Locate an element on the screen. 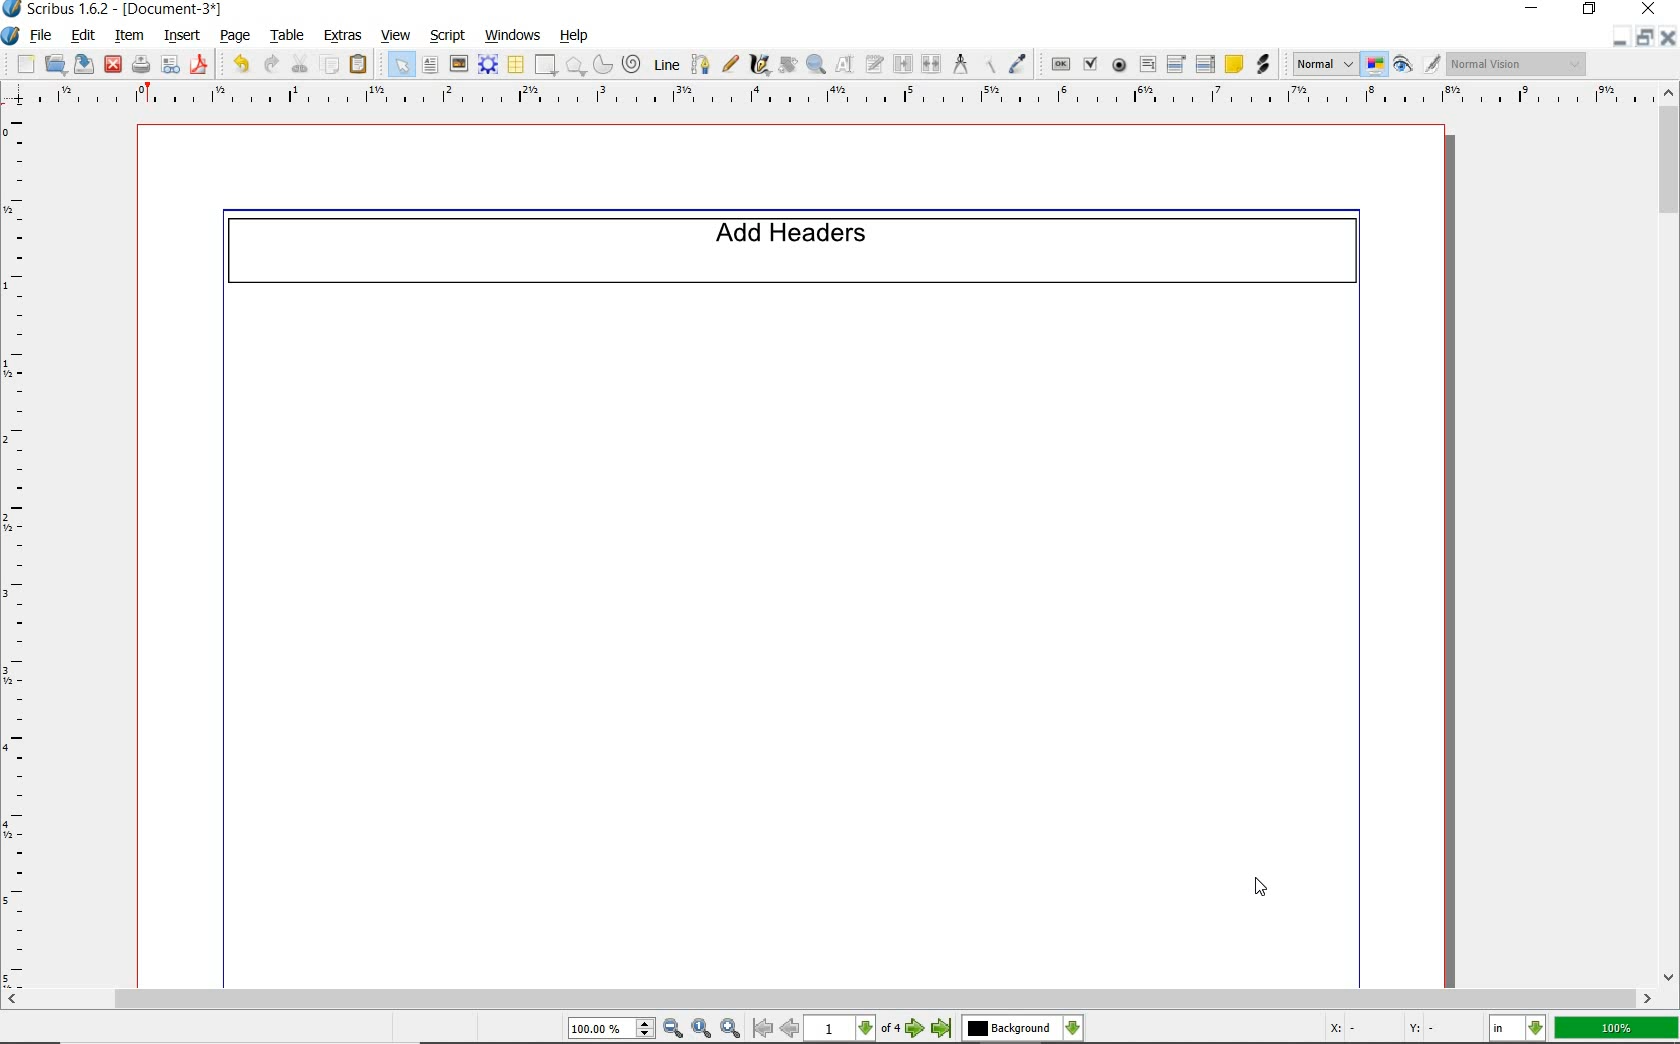 Image resolution: width=1680 pixels, height=1044 pixels. link text frames is located at coordinates (903, 64).